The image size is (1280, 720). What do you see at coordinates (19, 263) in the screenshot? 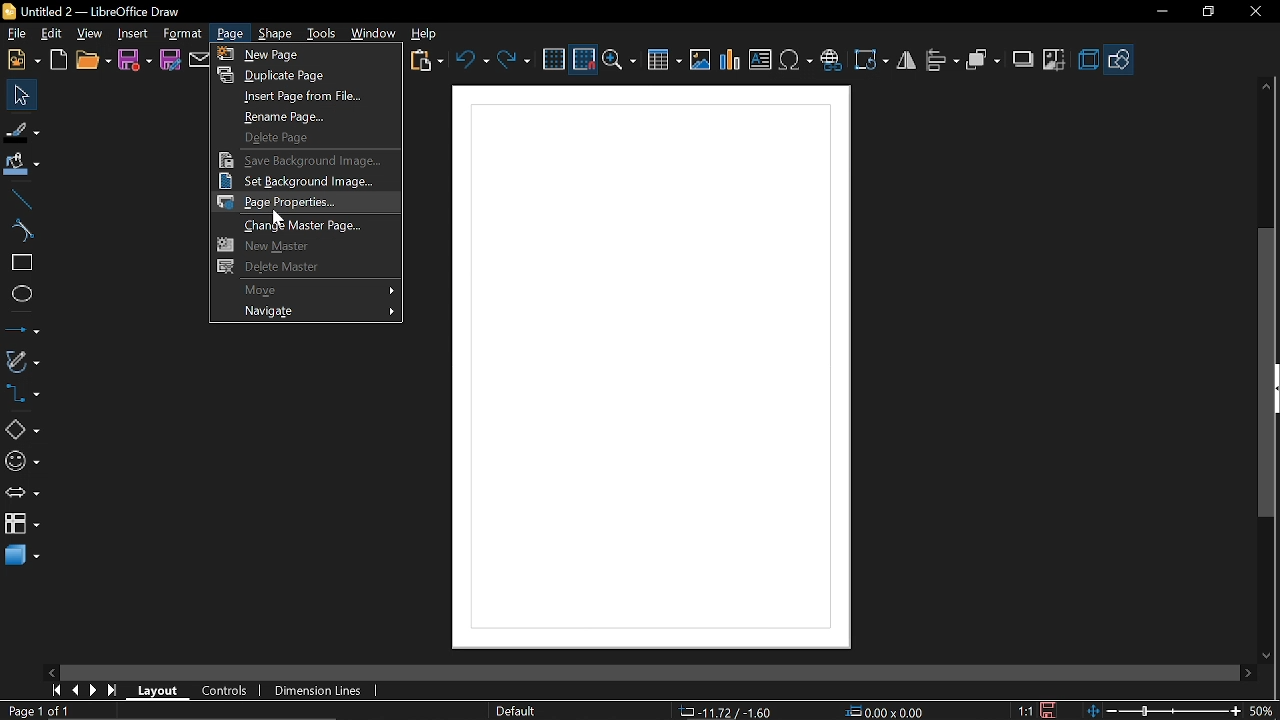
I see `RectANGLE` at bounding box center [19, 263].